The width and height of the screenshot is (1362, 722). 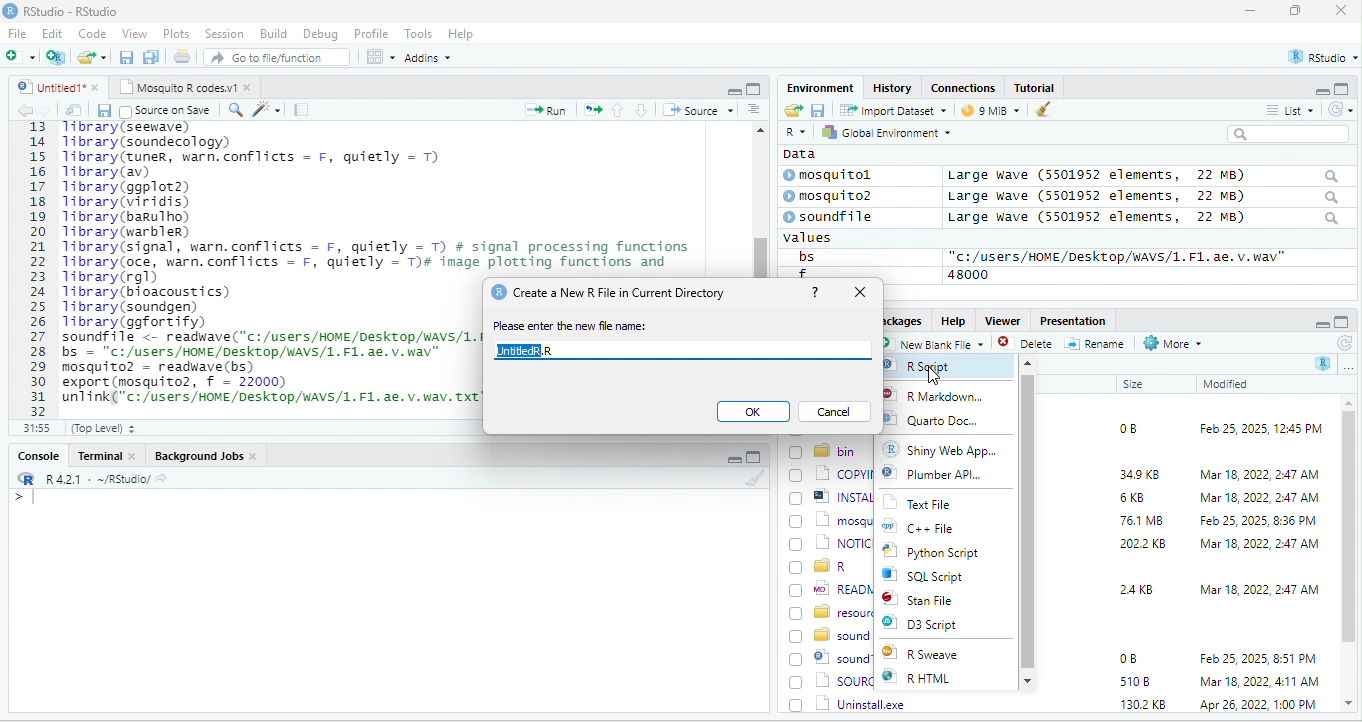 I want to click on History, so click(x=893, y=87).